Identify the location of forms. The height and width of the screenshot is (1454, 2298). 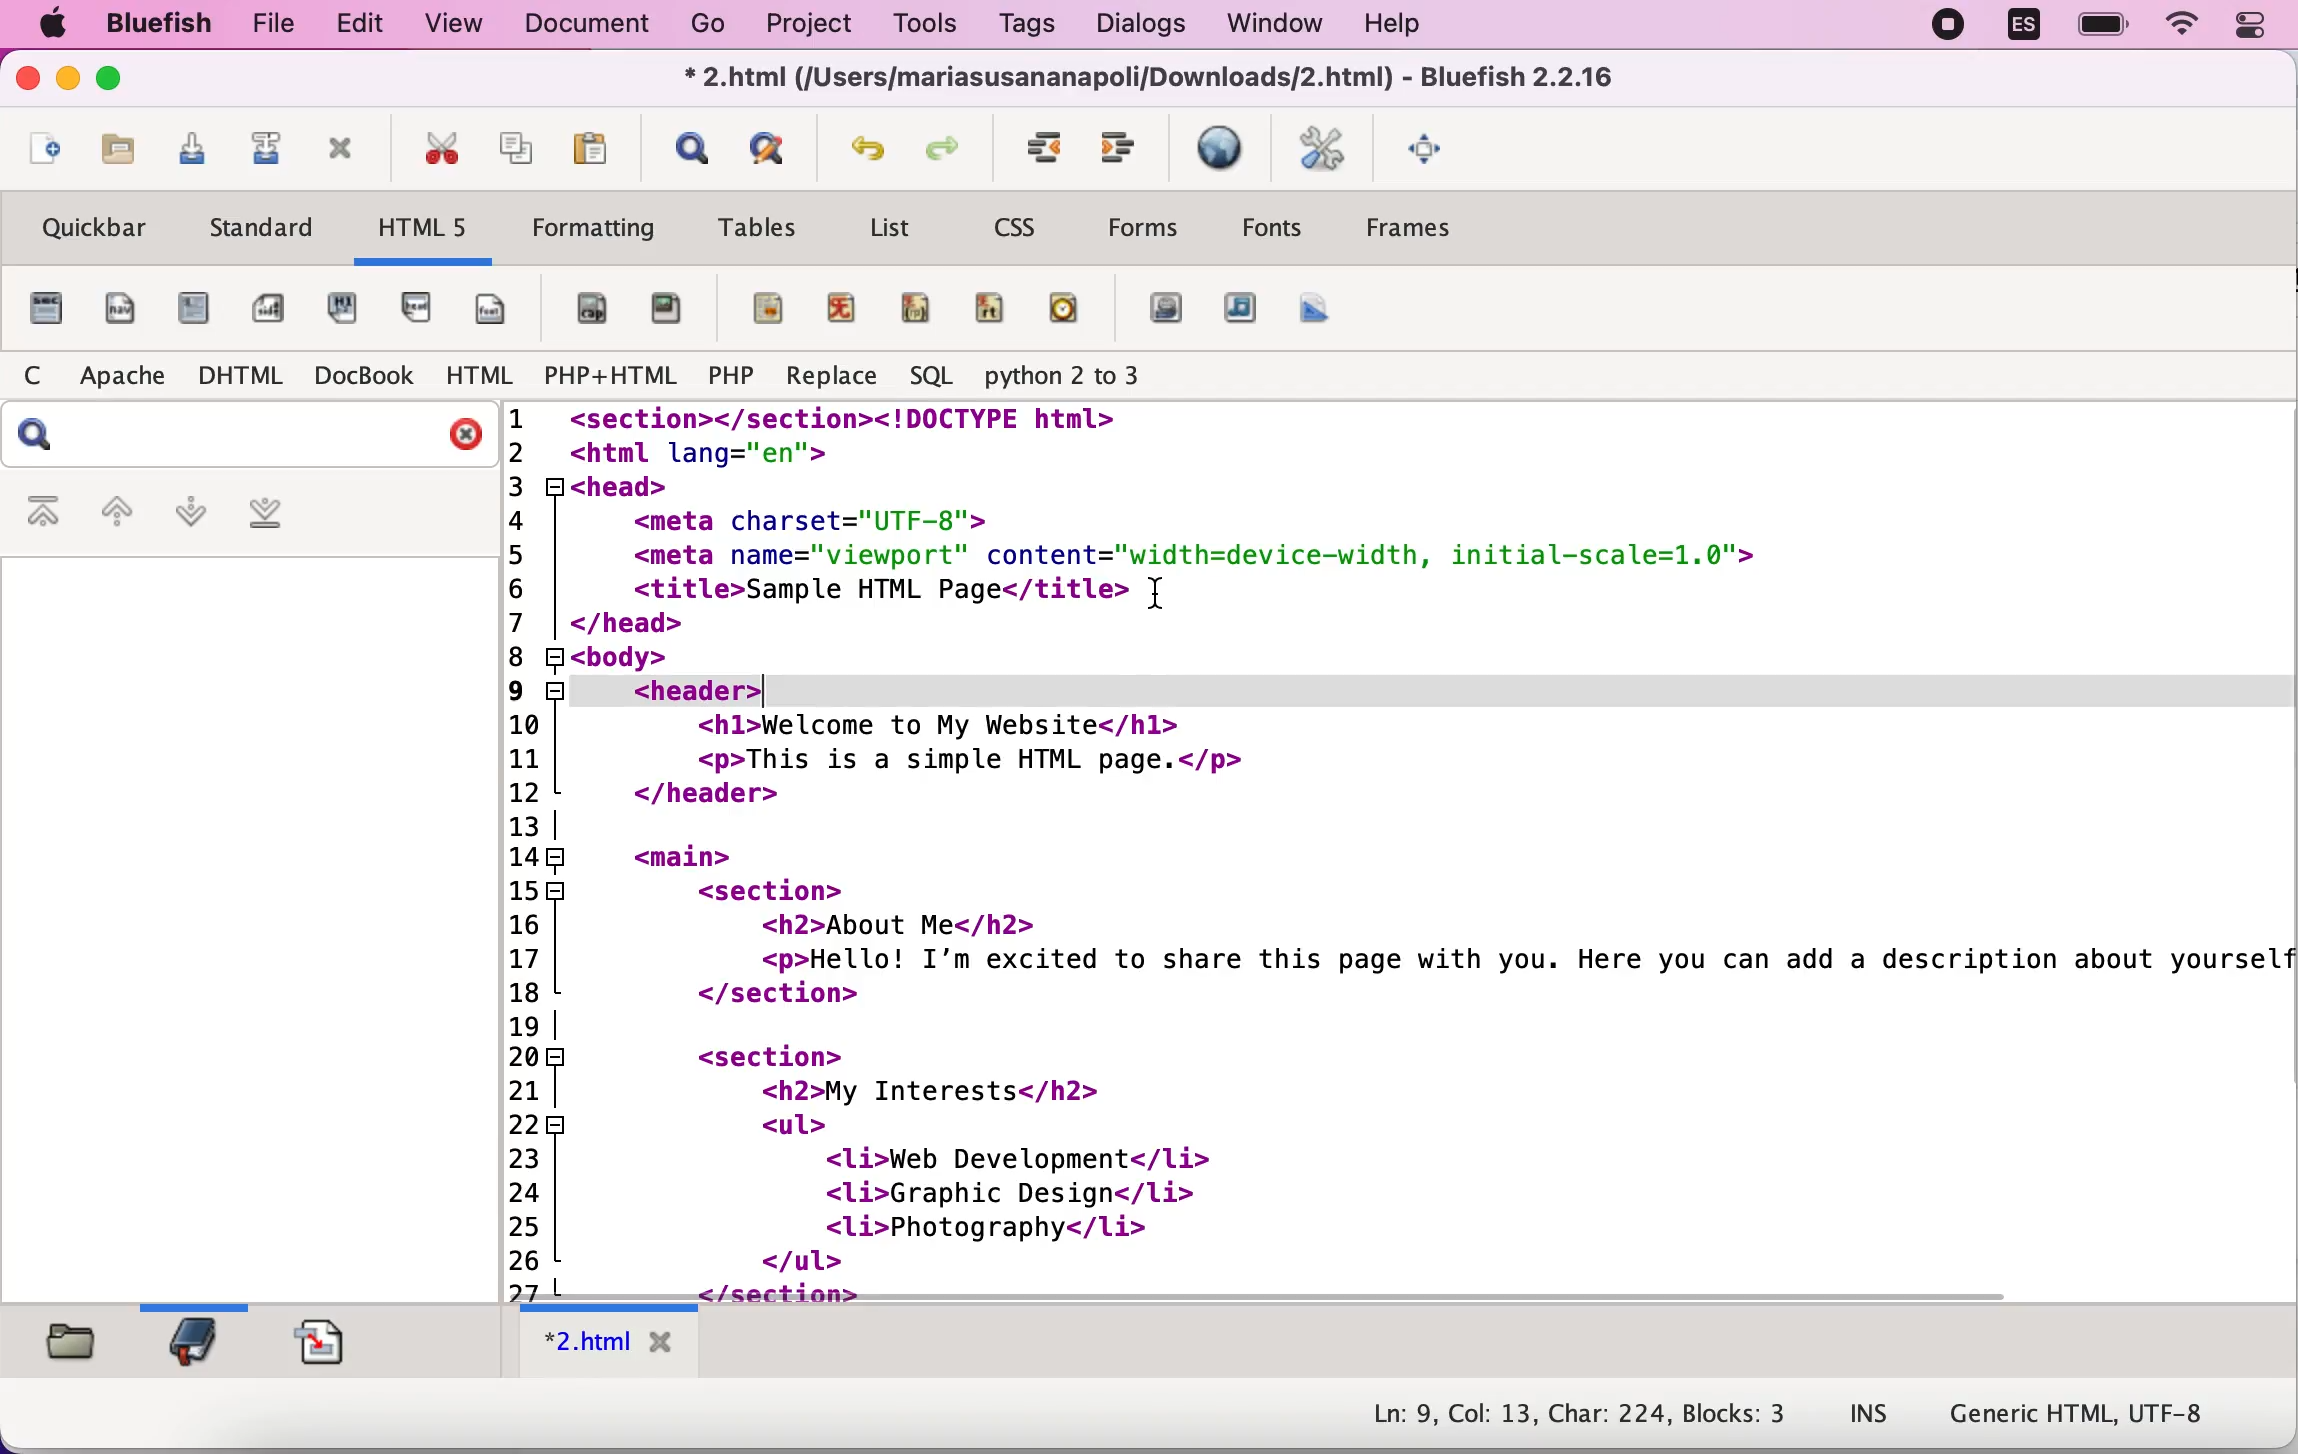
(1151, 228).